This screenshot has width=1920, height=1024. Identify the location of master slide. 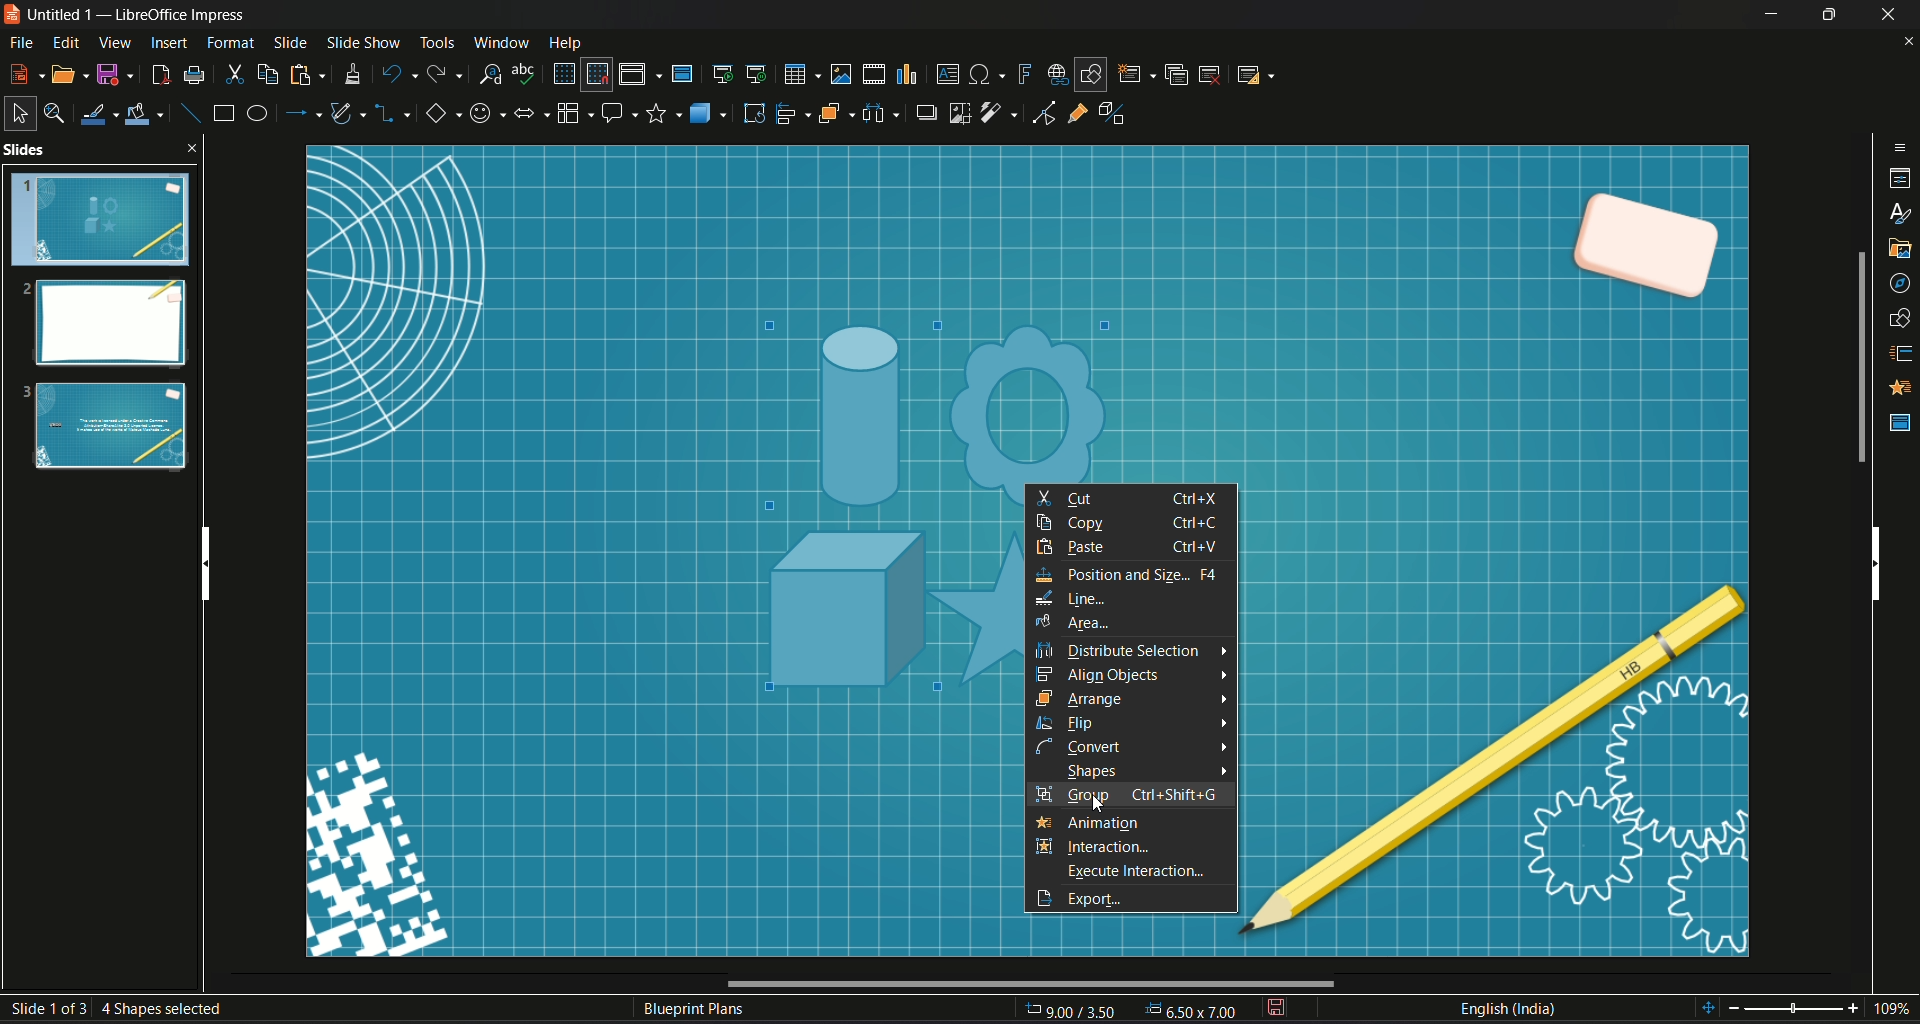
(681, 73).